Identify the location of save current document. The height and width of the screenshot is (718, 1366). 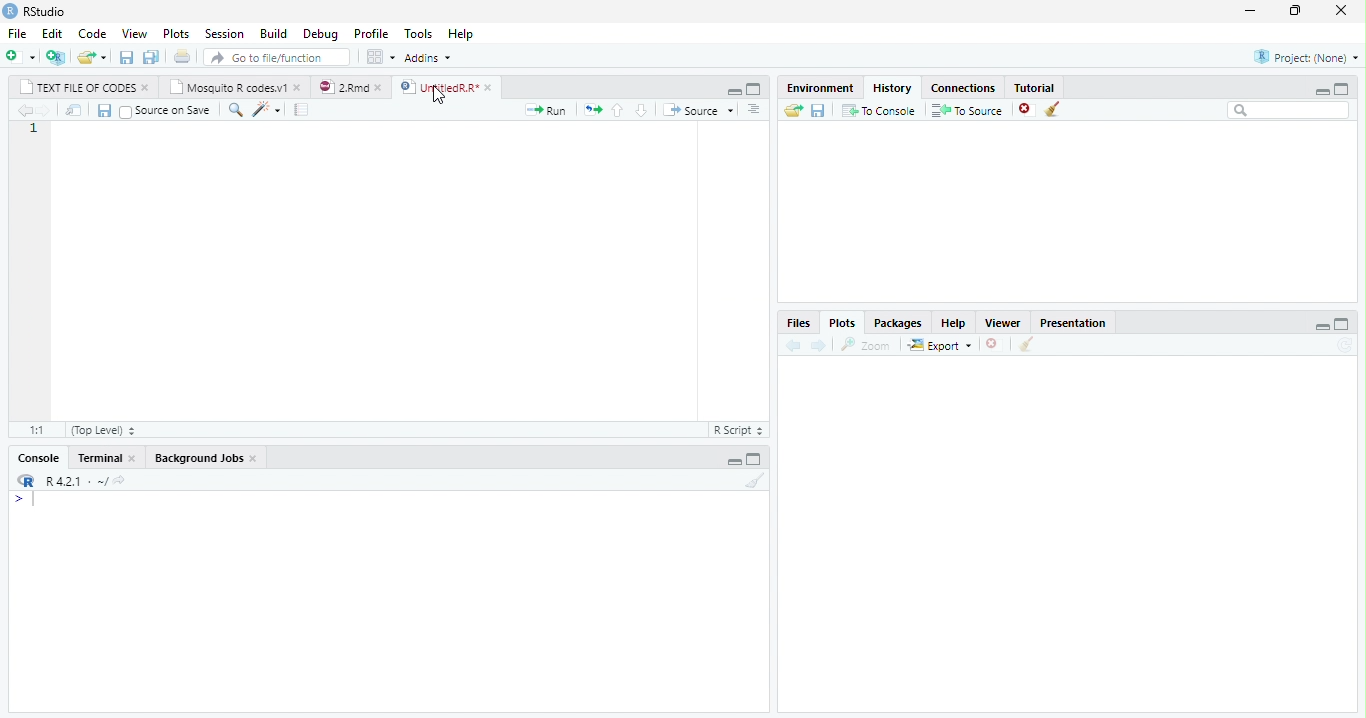
(105, 112).